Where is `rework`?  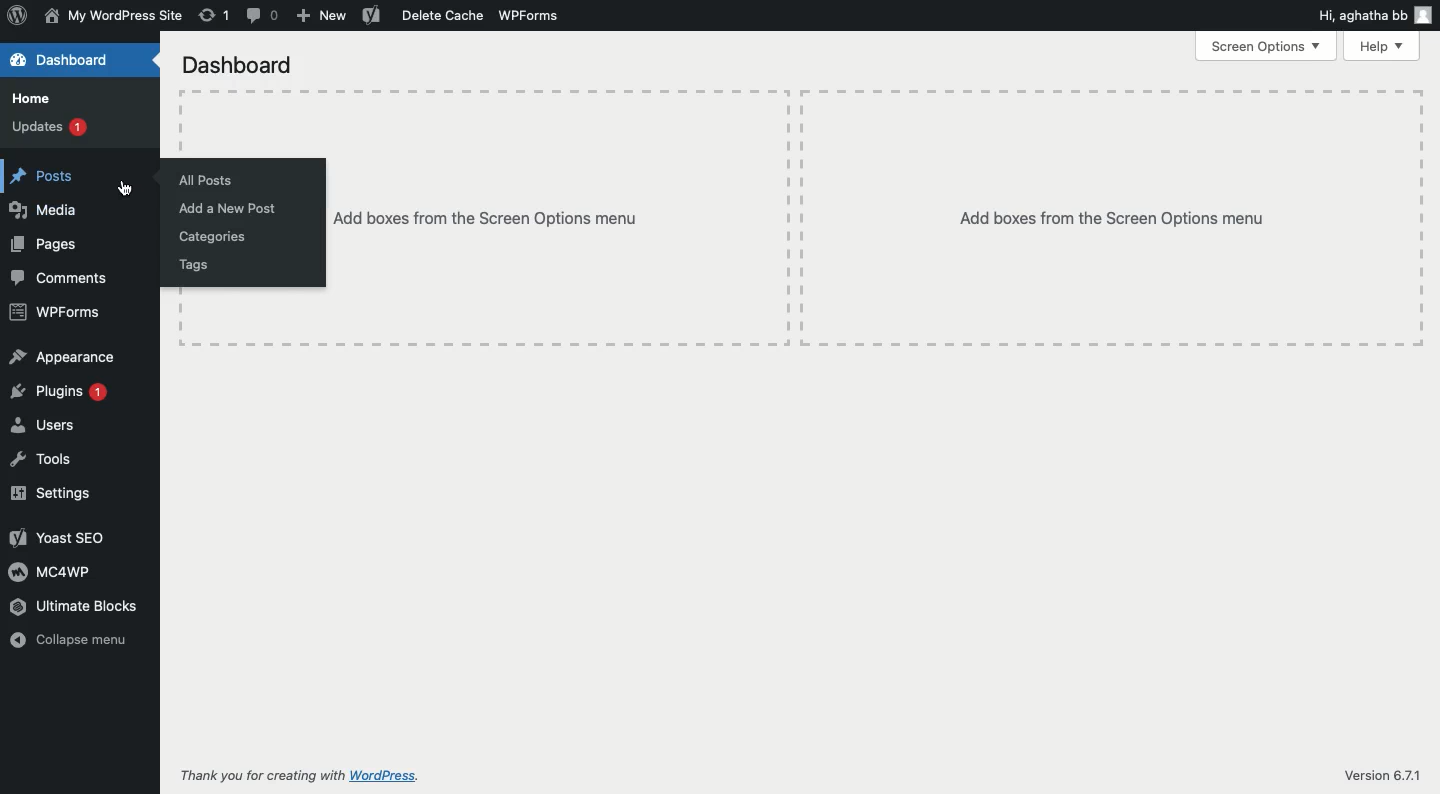
rework is located at coordinates (215, 16).